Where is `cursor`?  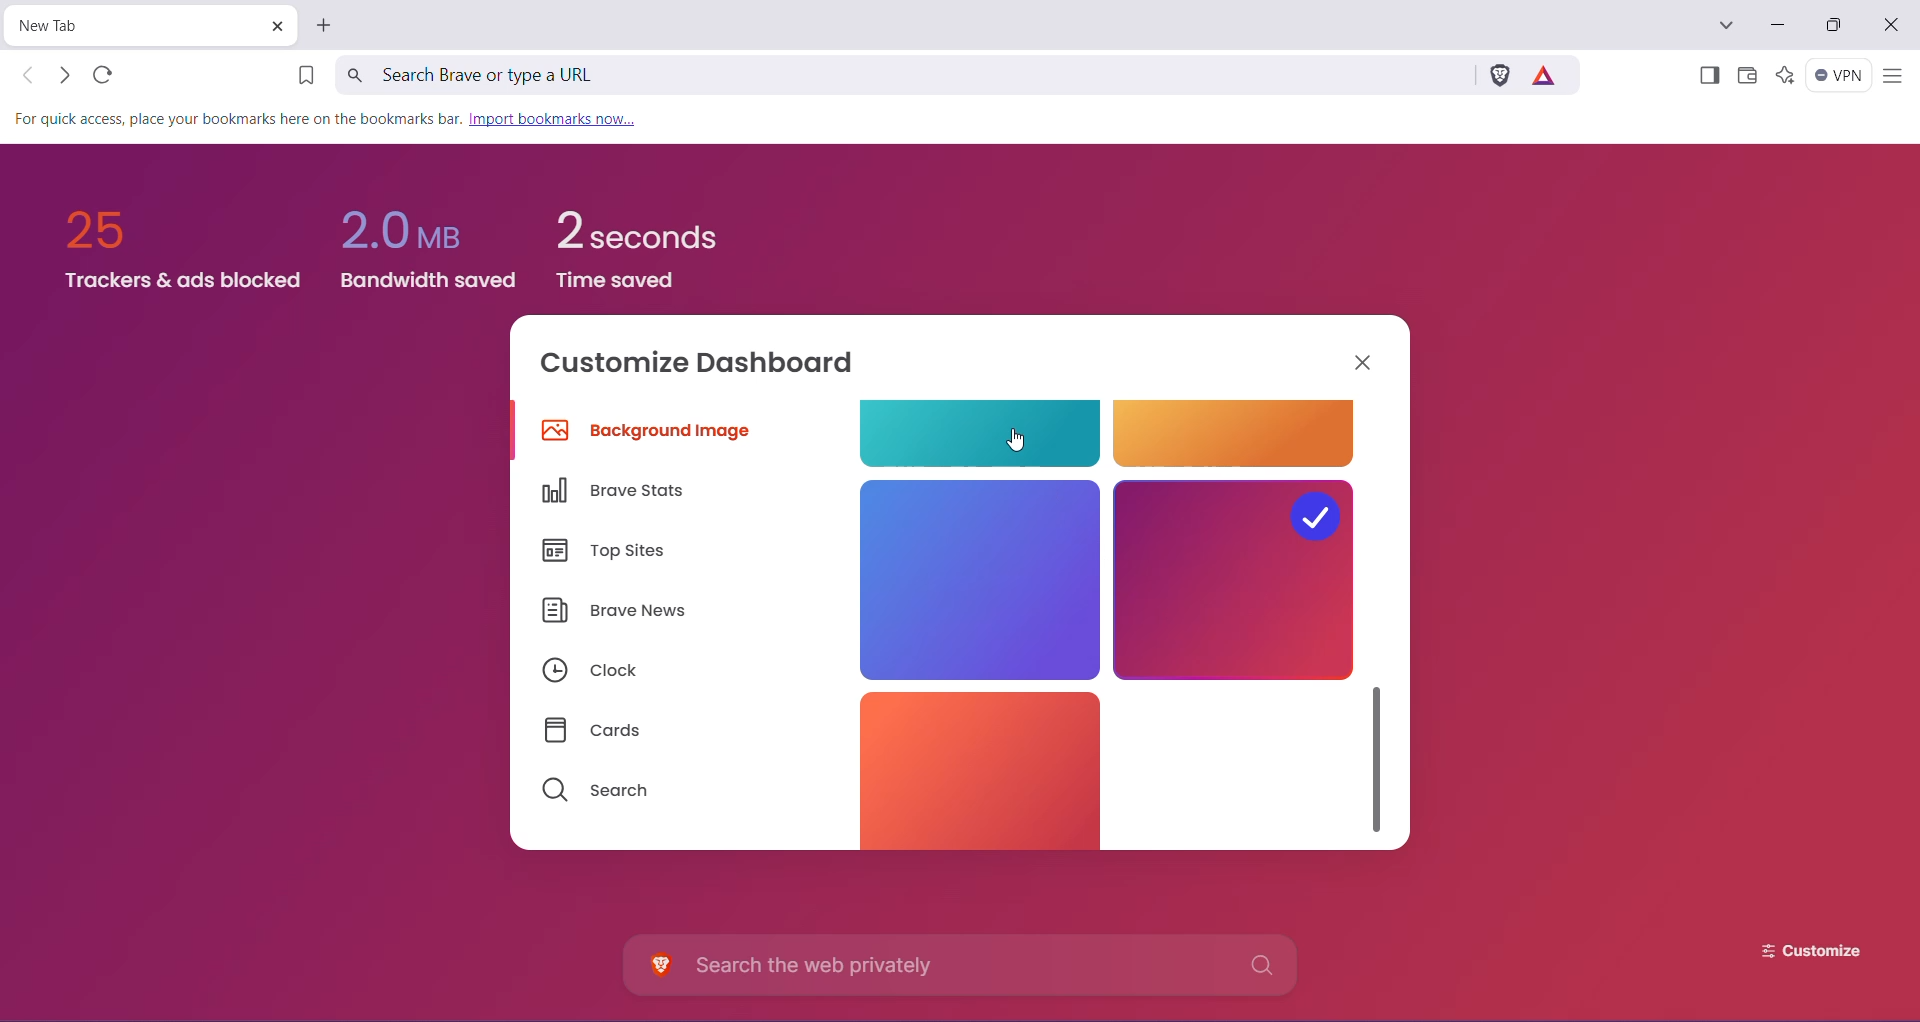 cursor is located at coordinates (1017, 440).